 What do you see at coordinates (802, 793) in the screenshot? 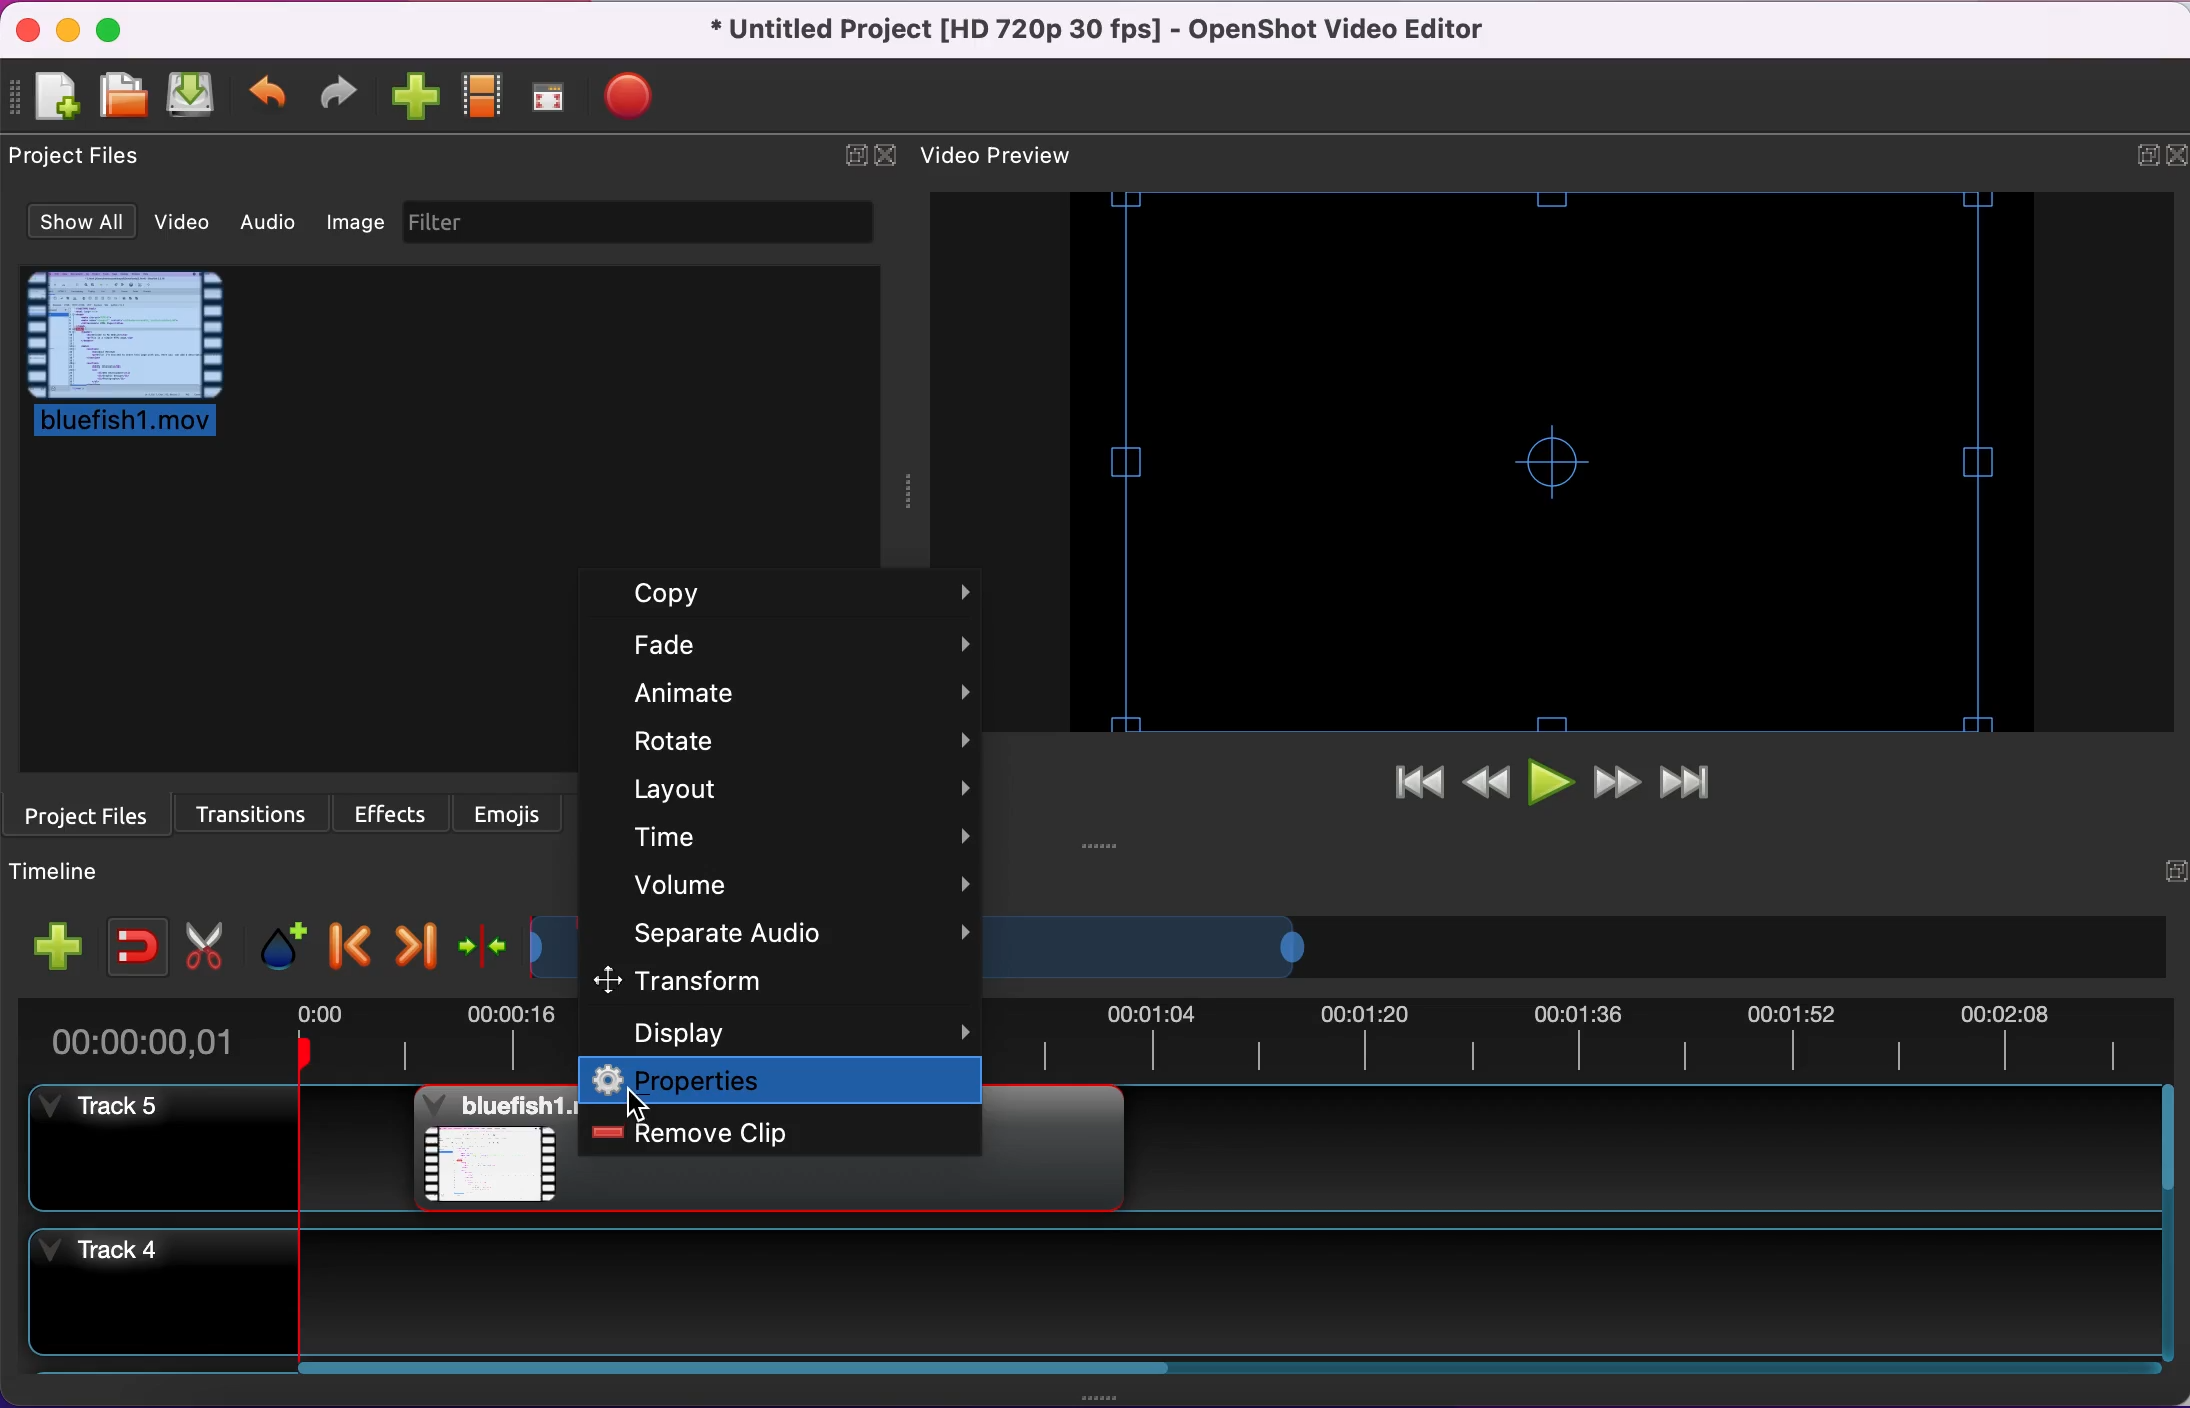
I see `layout` at bounding box center [802, 793].